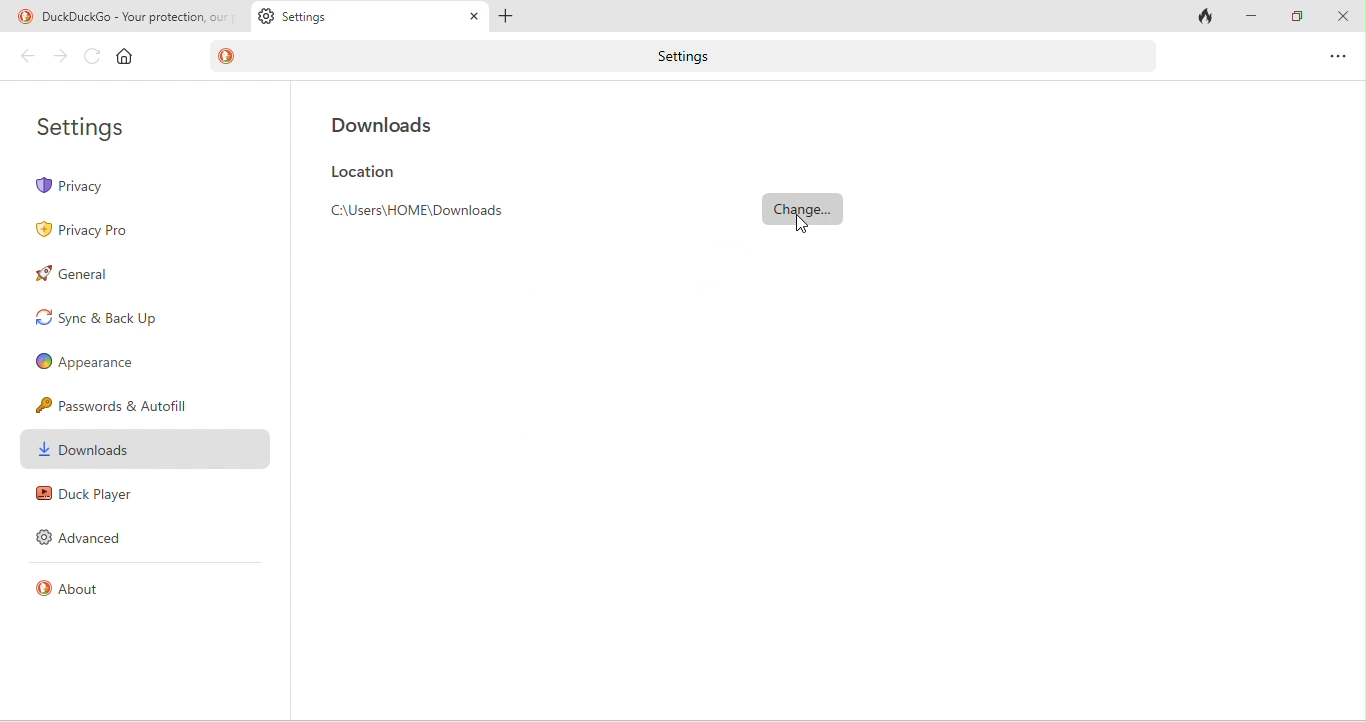 The image size is (1366, 722). What do you see at coordinates (806, 223) in the screenshot?
I see `cursor` at bounding box center [806, 223].